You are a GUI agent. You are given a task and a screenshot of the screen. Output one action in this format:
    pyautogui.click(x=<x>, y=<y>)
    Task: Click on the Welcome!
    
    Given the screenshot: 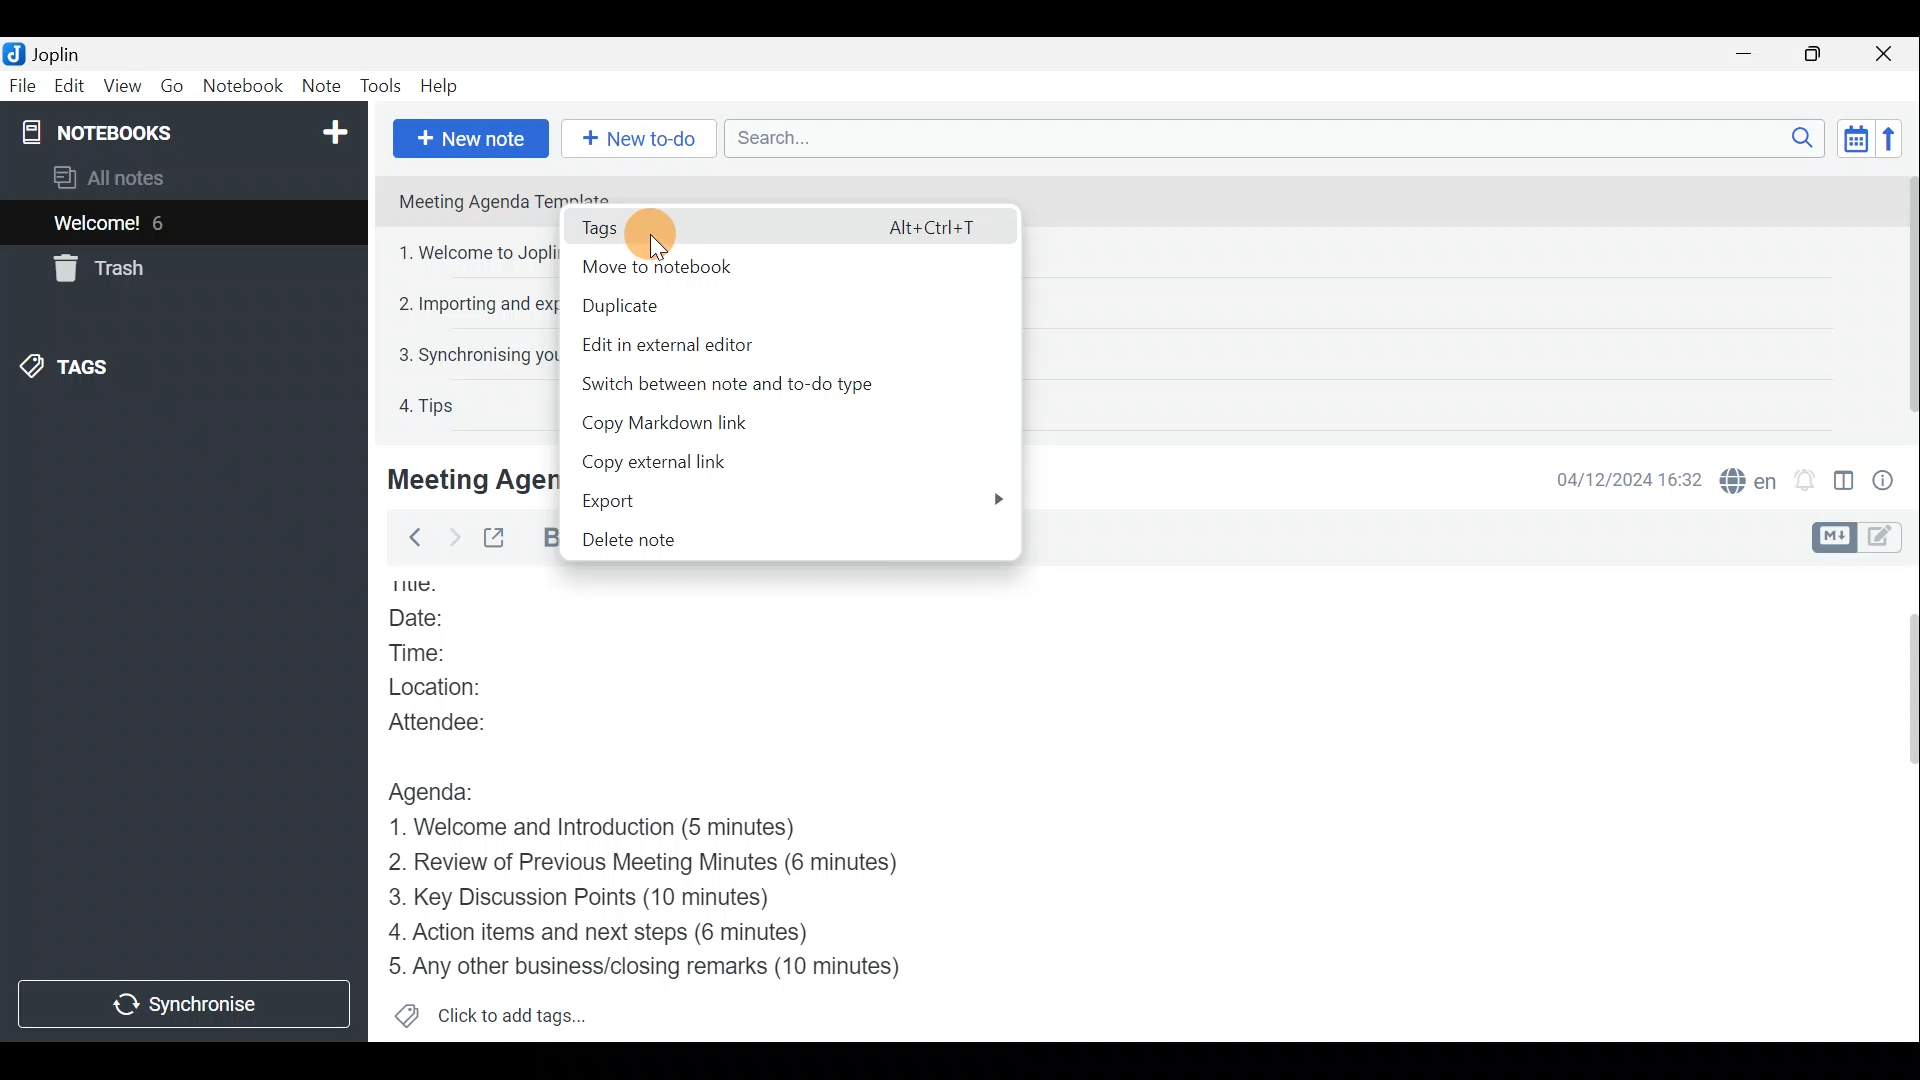 What is the action you would take?
    pyautogui.click(x=98, y=225)
    